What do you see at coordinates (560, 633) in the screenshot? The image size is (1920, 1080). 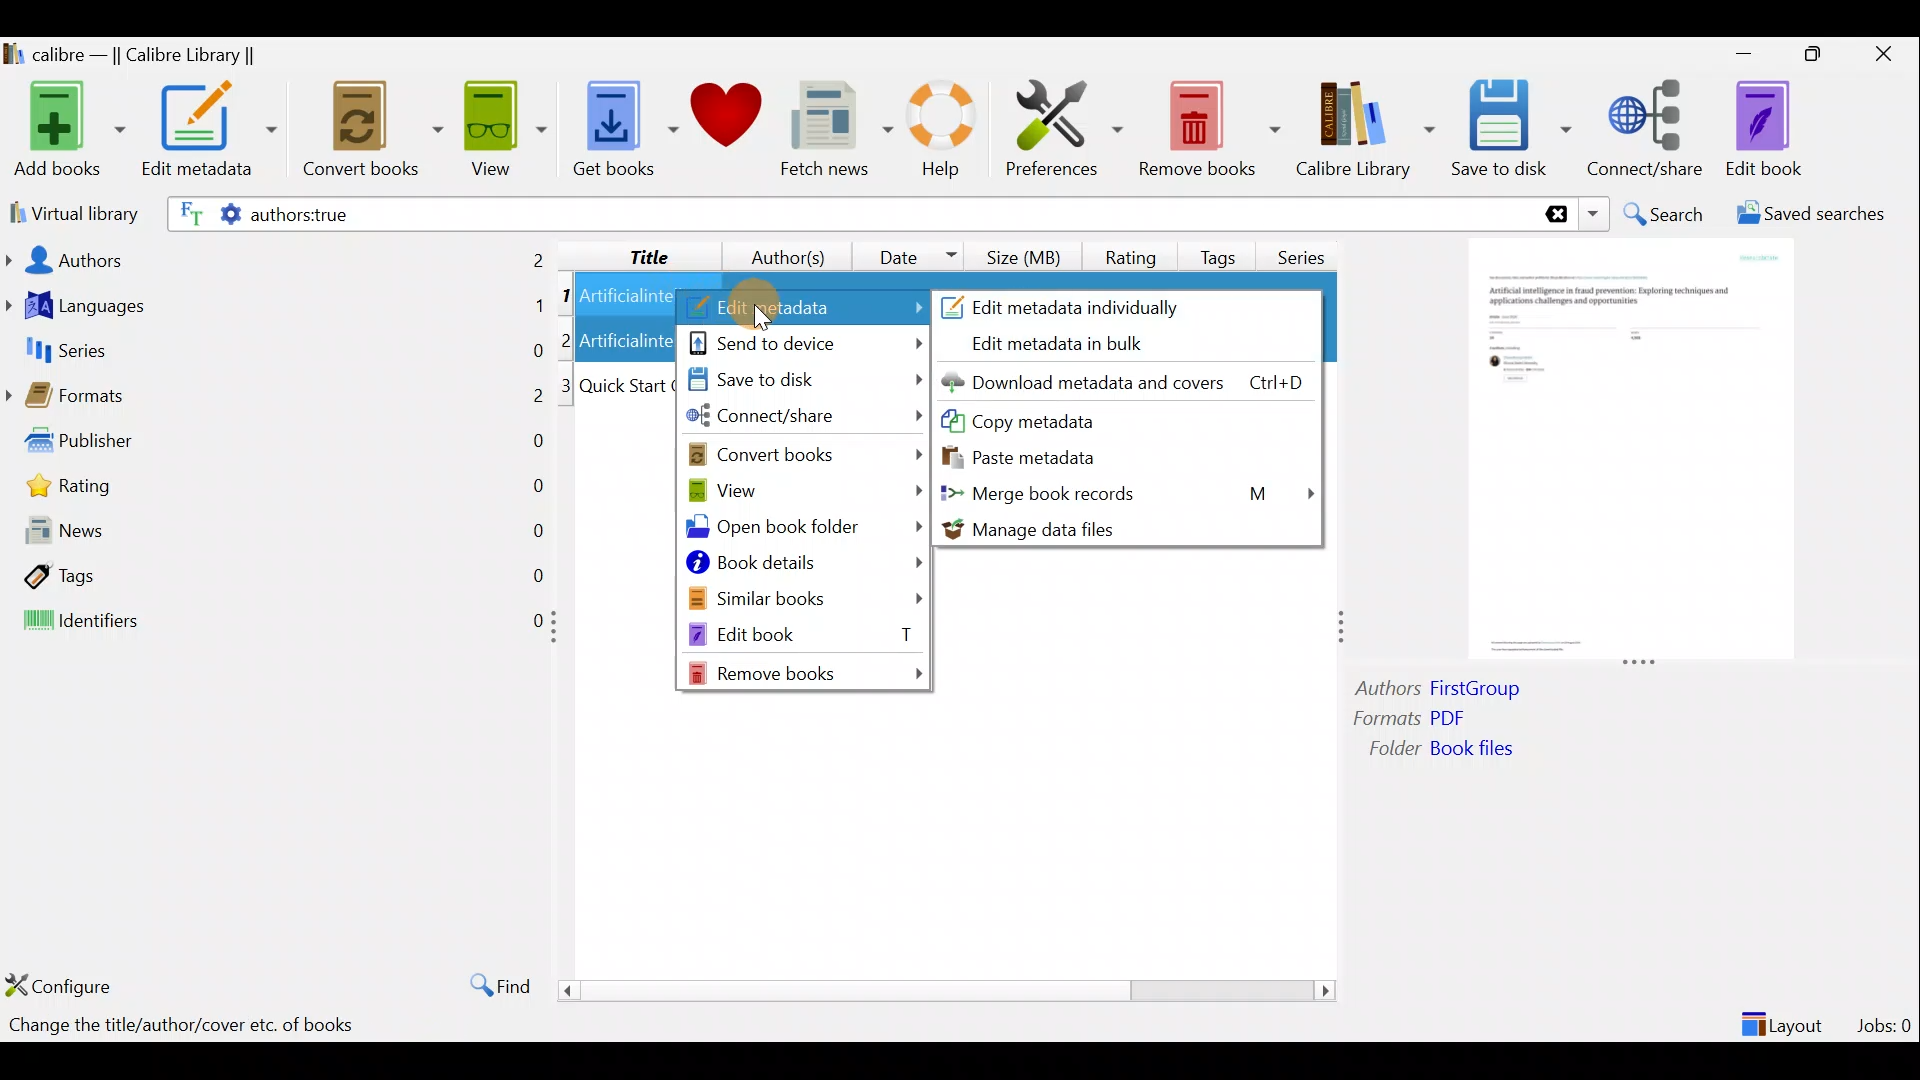 I see `Adjust column to the left` at bounding box center [560, 633].